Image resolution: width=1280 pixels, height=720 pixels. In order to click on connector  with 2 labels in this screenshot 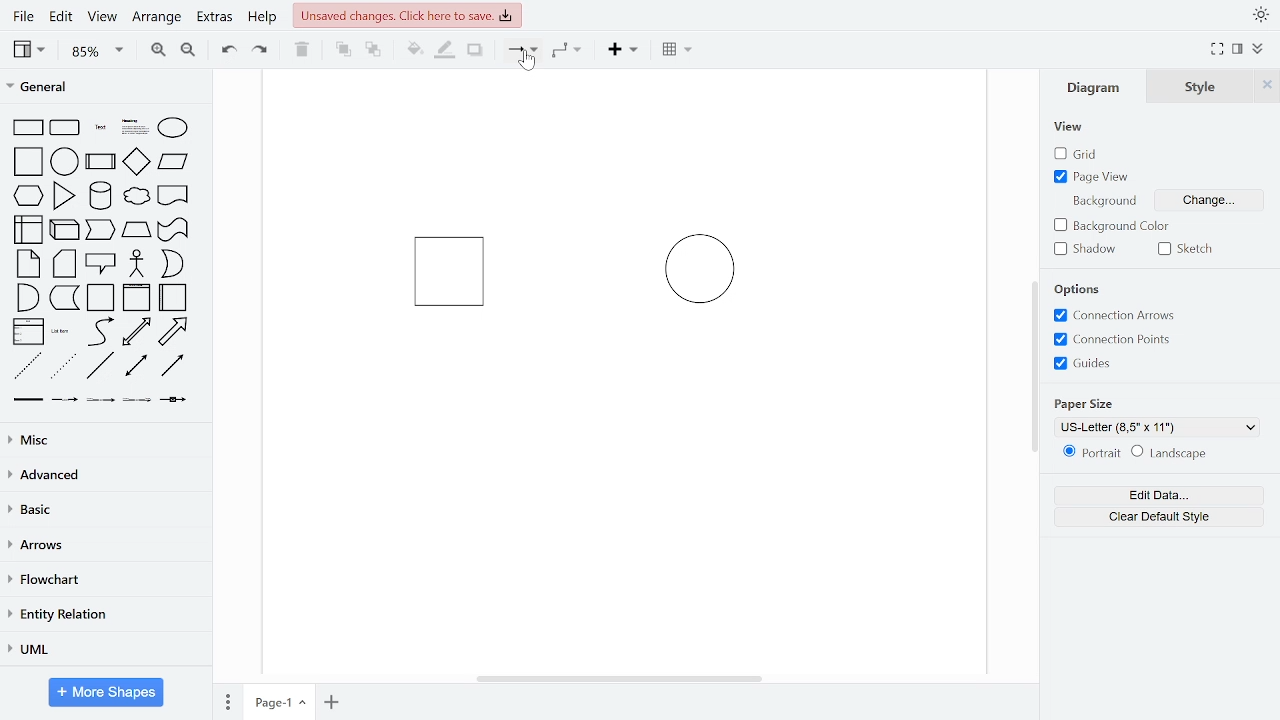, I will do `click(102, 400)`.